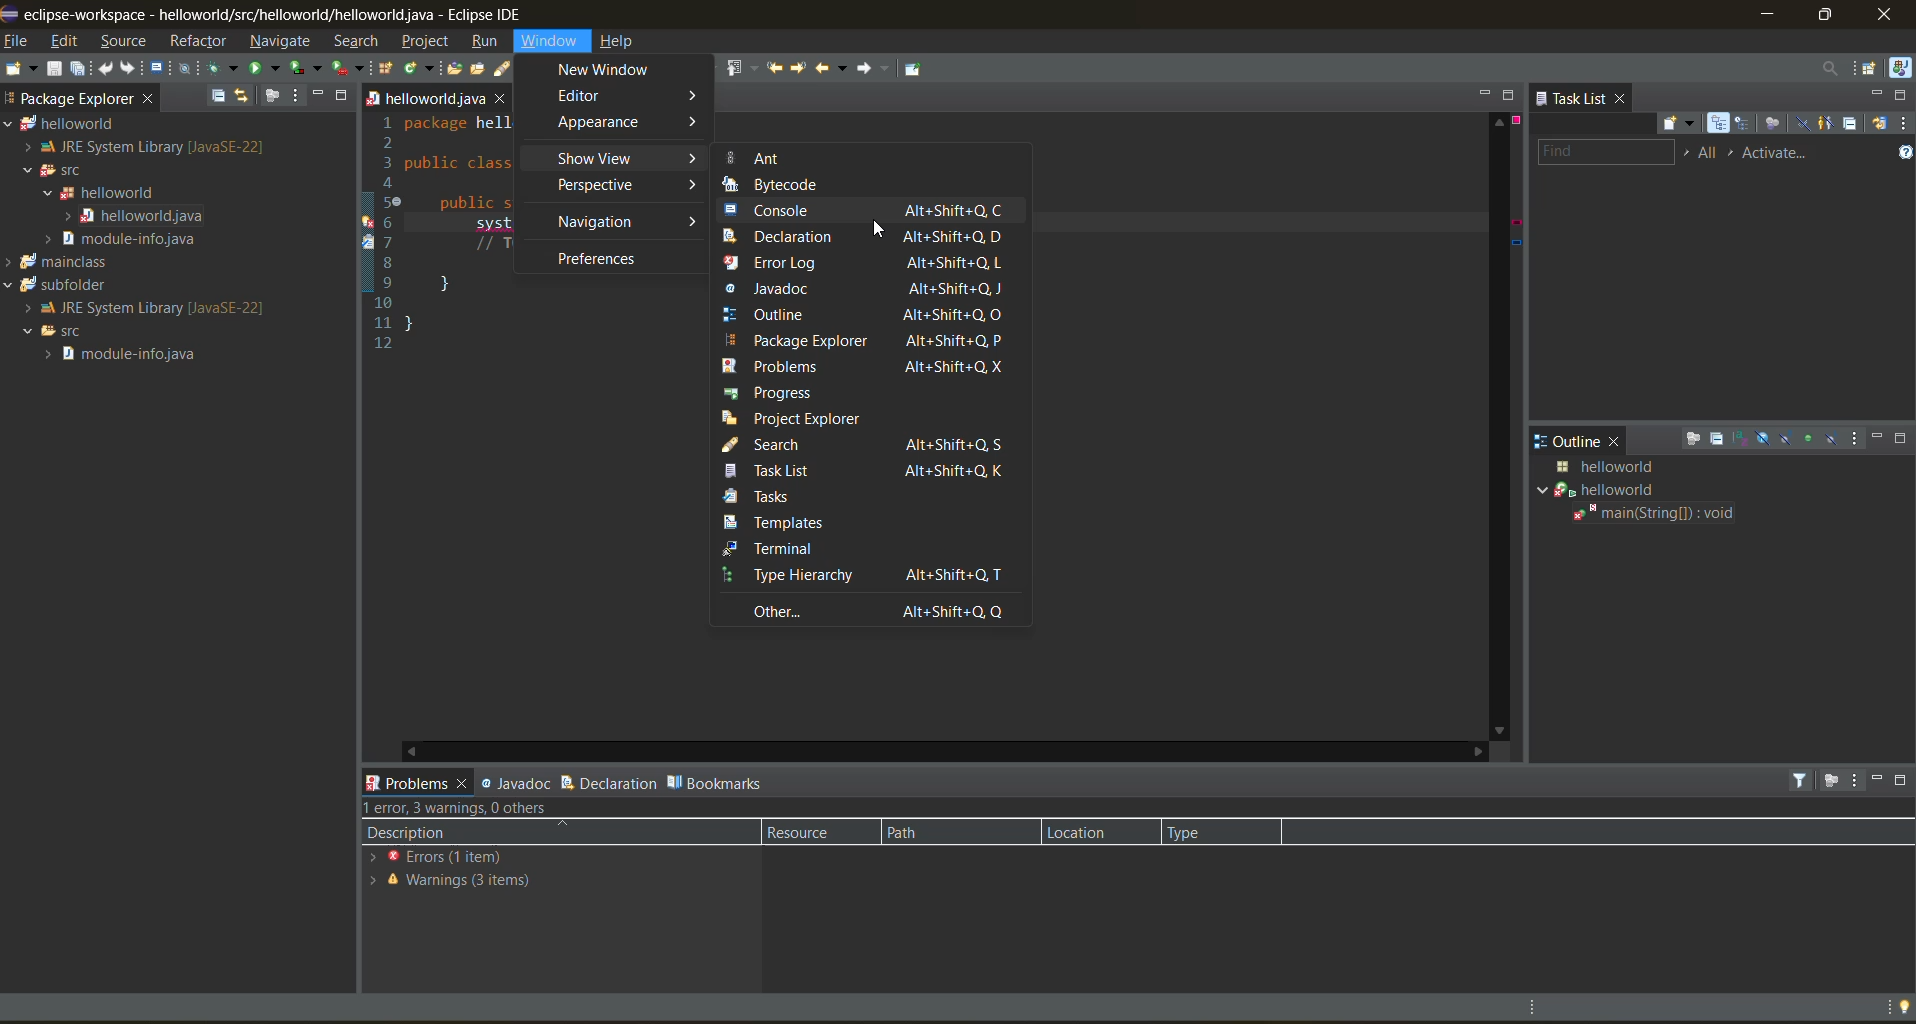 The width and height of the screenshot is (1916, 1024). Describe the element at coordinates (1646, 465) in the screenshot. I see `java class details` at that location.